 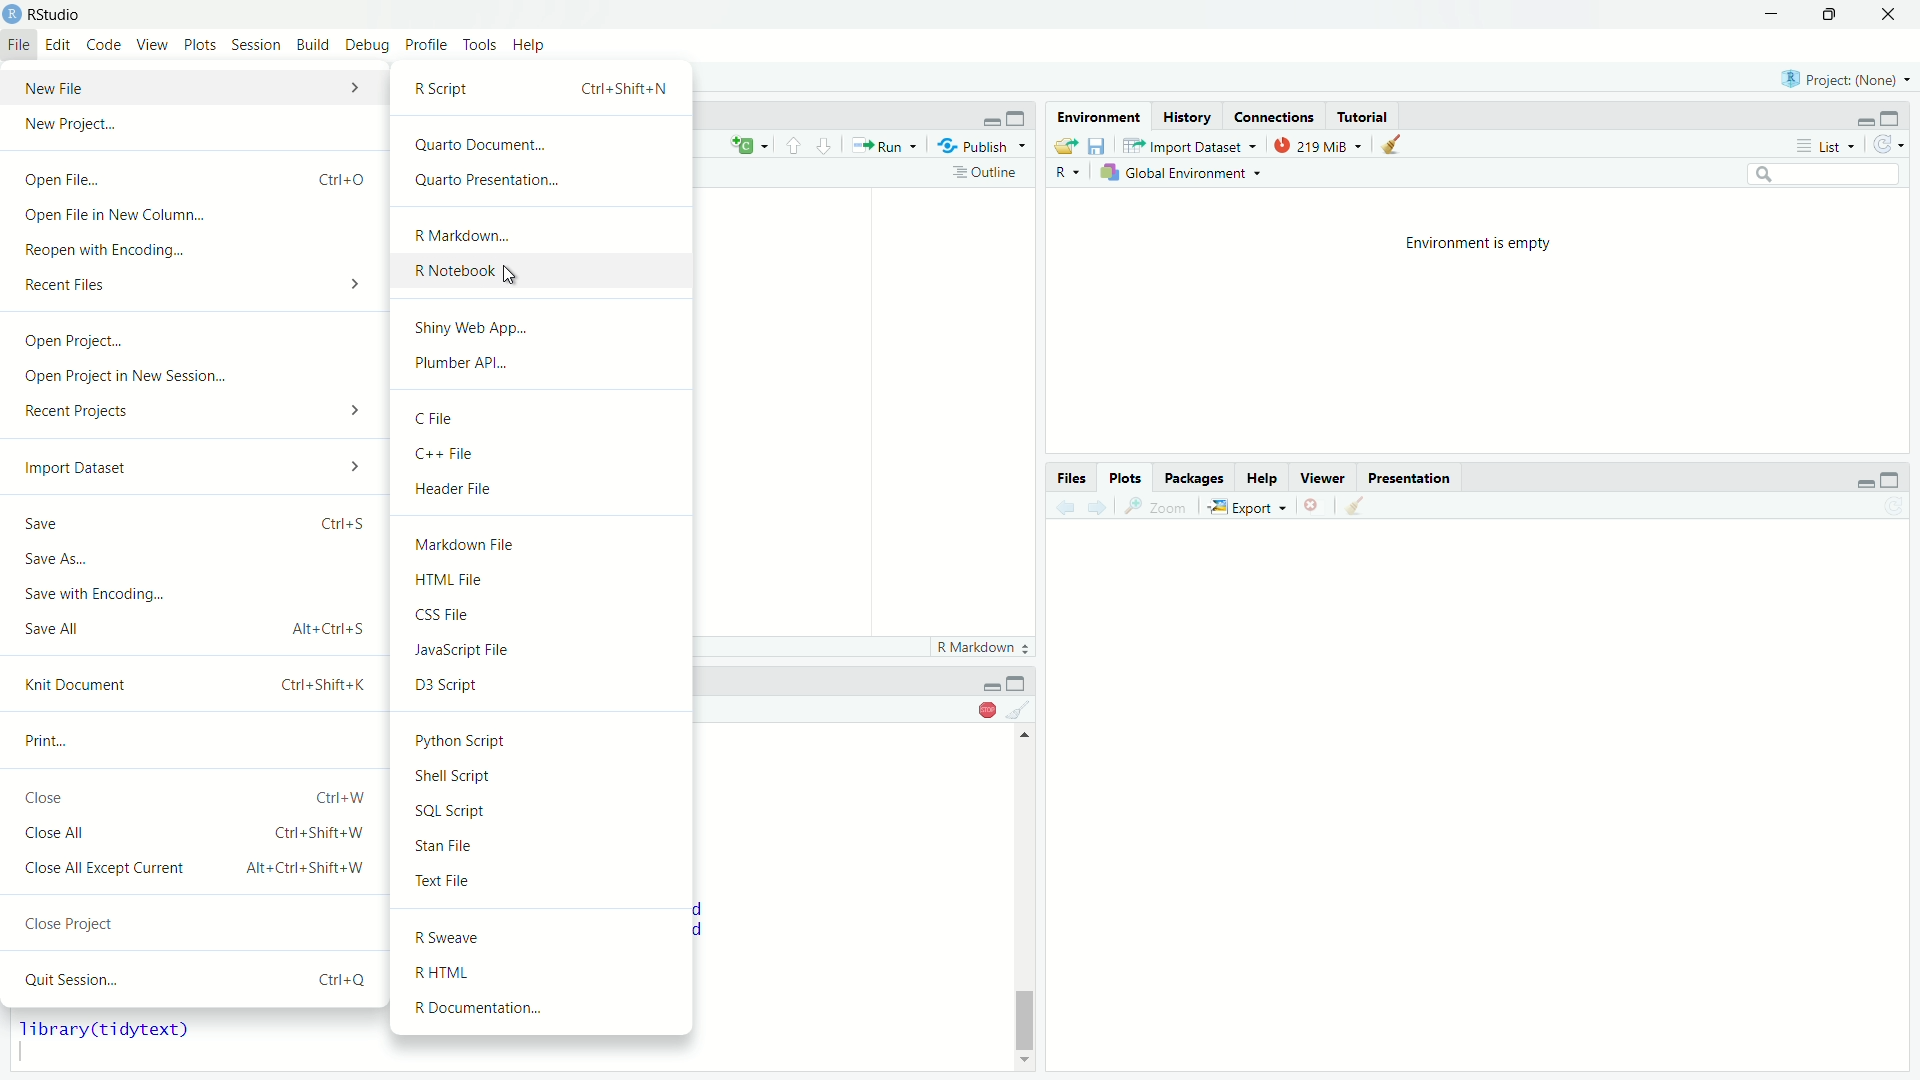 I want to click on Close, so click(x=1886, y=15).